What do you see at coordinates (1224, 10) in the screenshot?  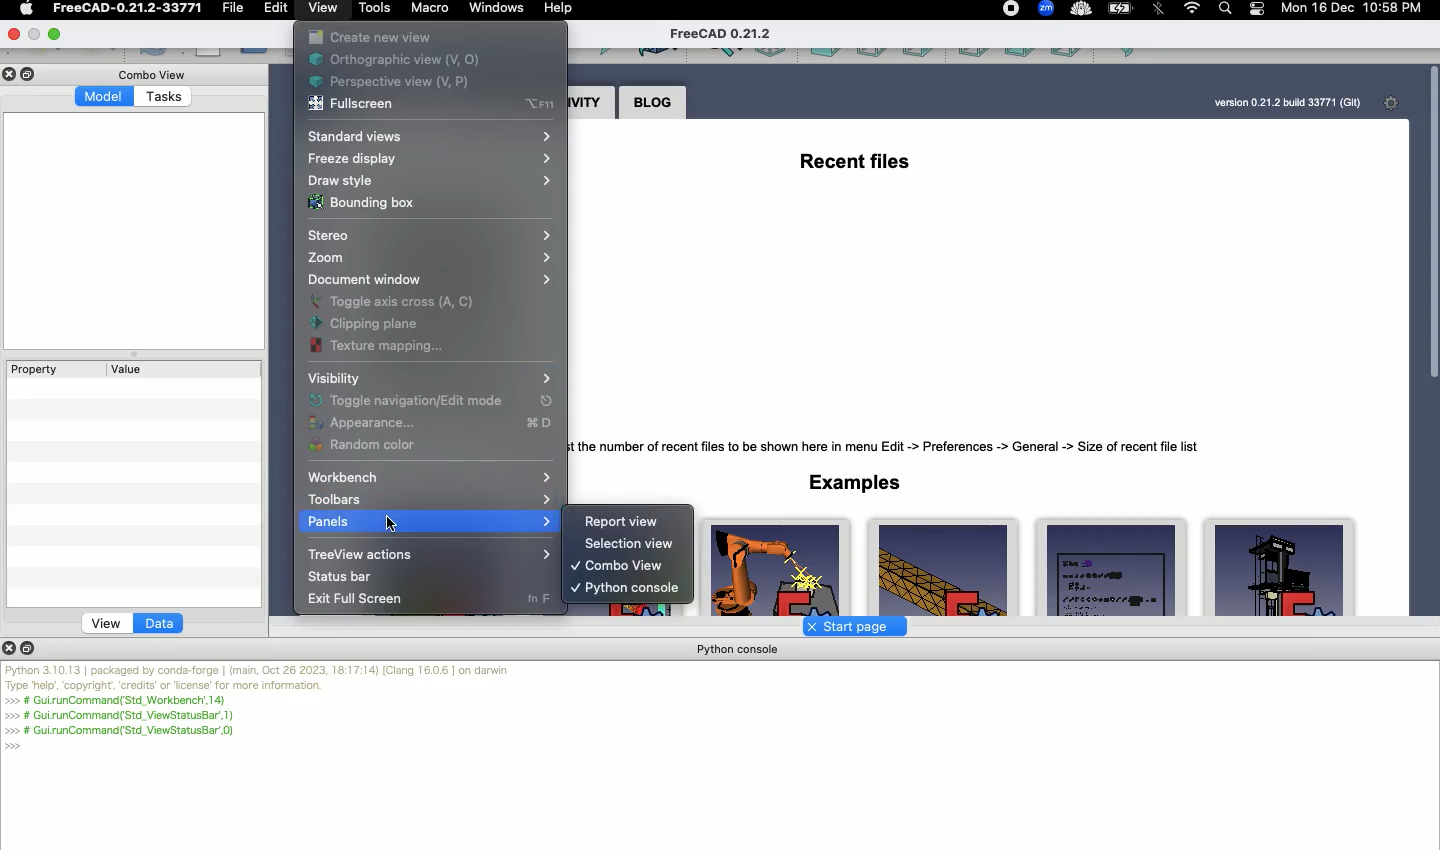 I see `Search` at bounding box center [1224, 10].